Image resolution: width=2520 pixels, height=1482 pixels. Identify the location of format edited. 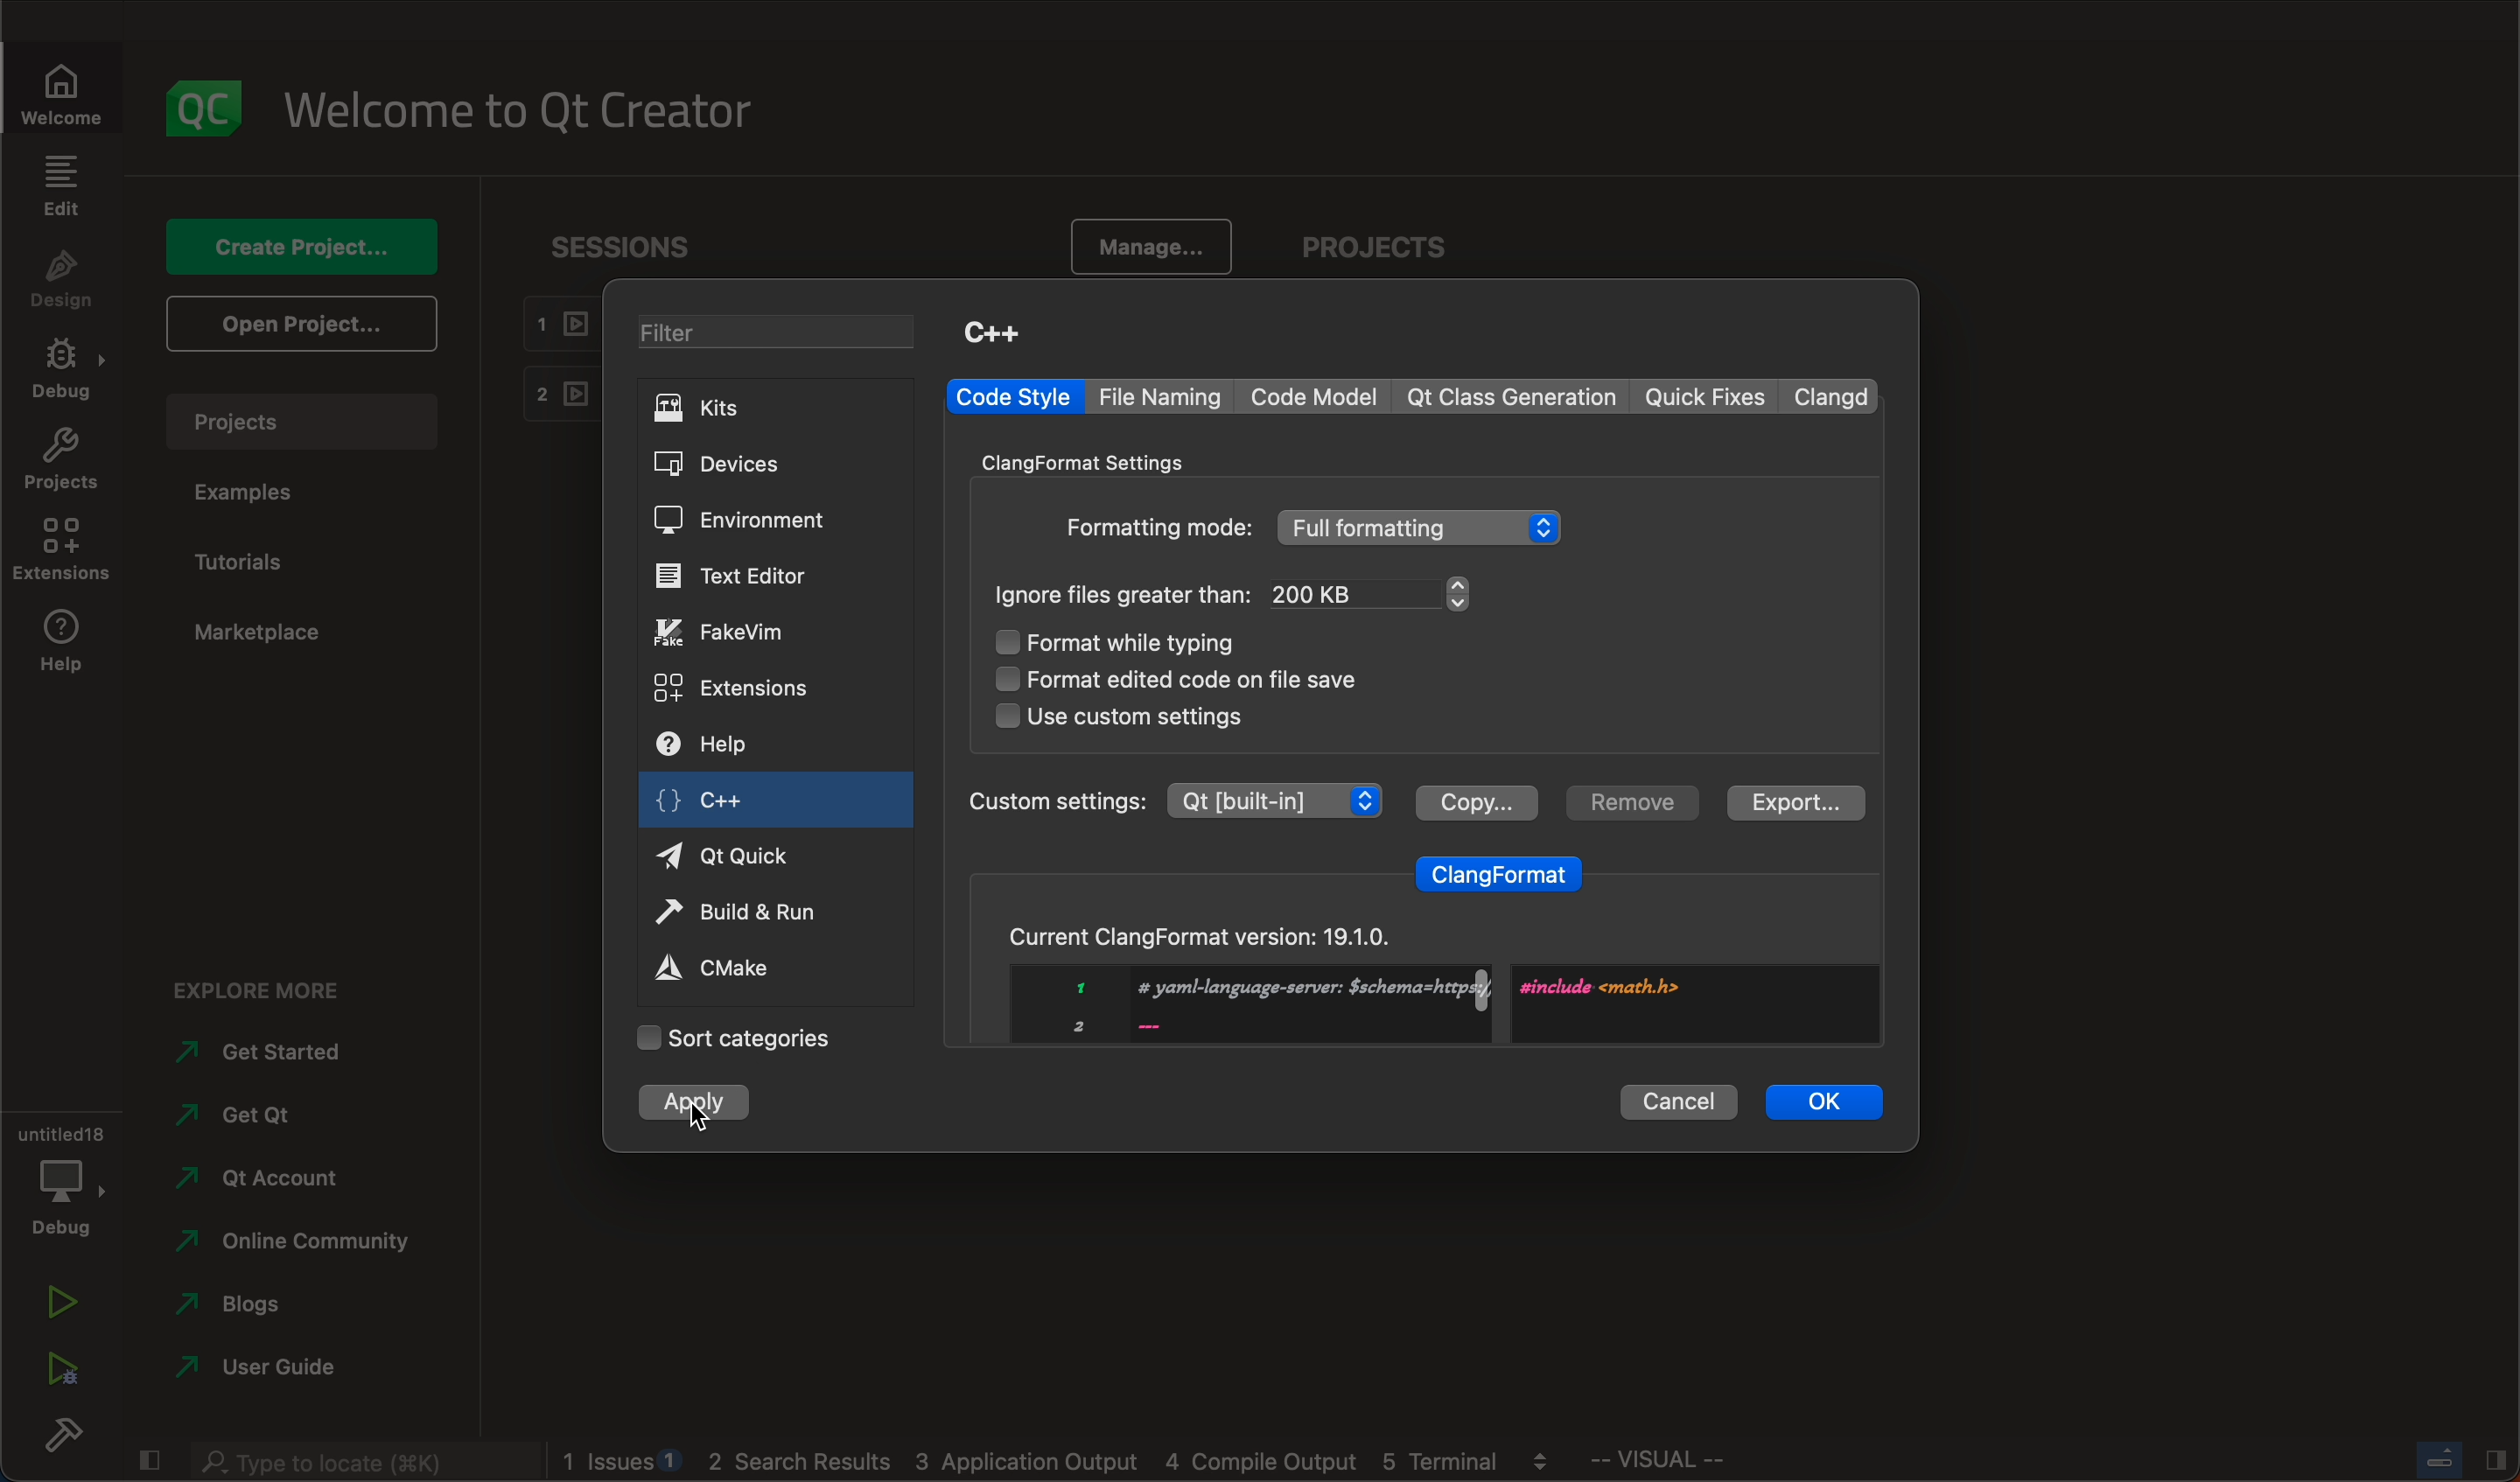
(1207, 677).